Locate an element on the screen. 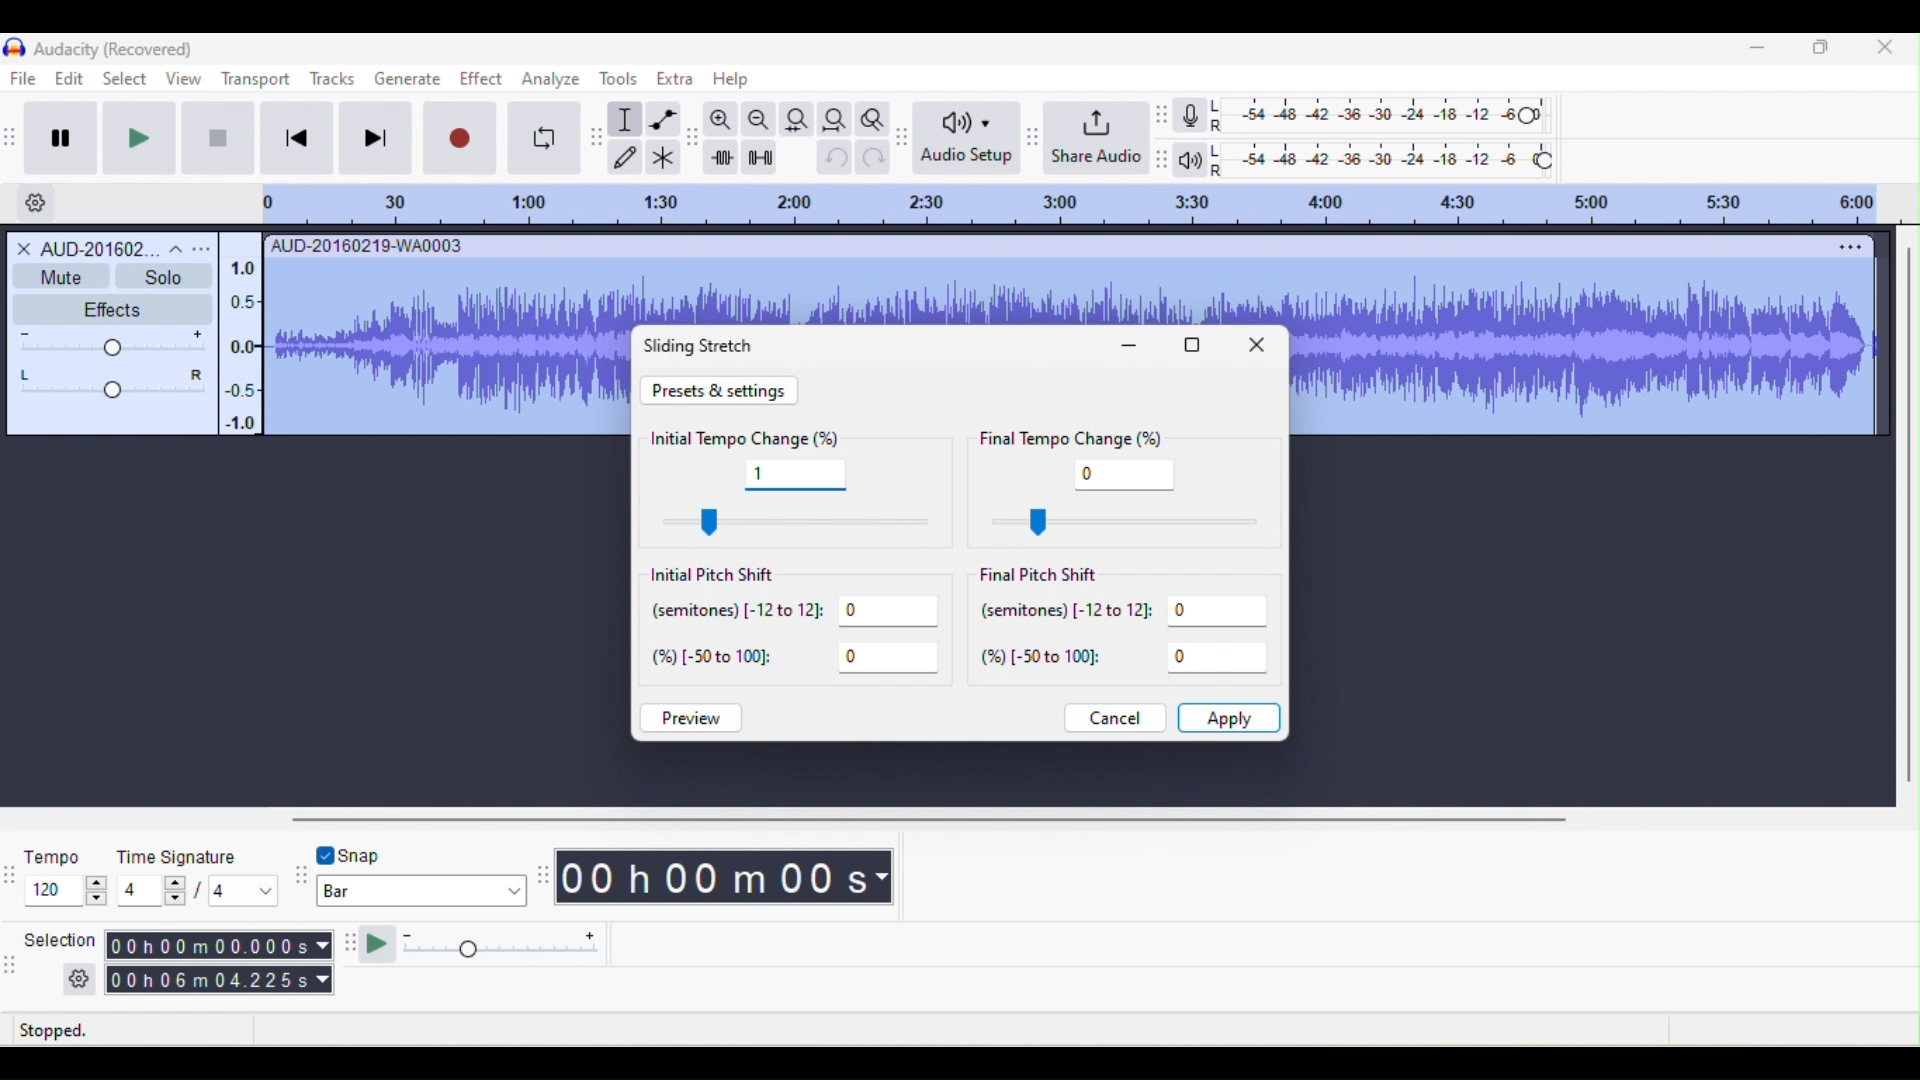 This screenshot has width=1920, height=1080. 0 is located at coordinates (1126, 474).